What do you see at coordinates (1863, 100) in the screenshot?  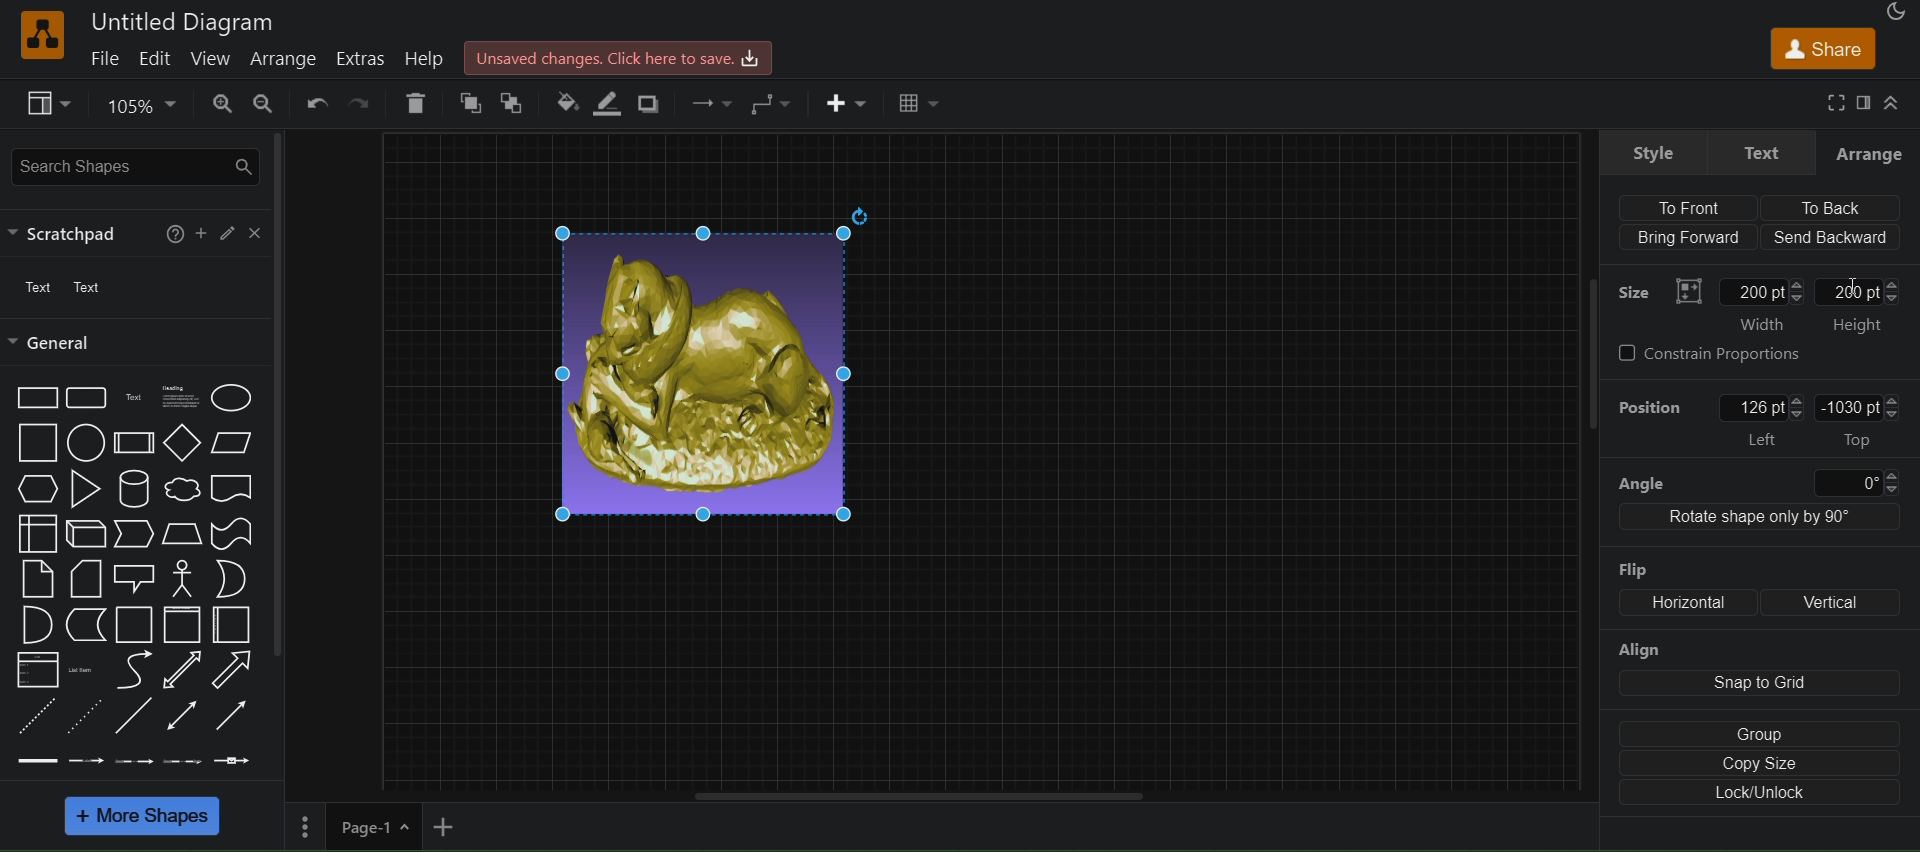 I see `format` at bounding box center [1863, 100].